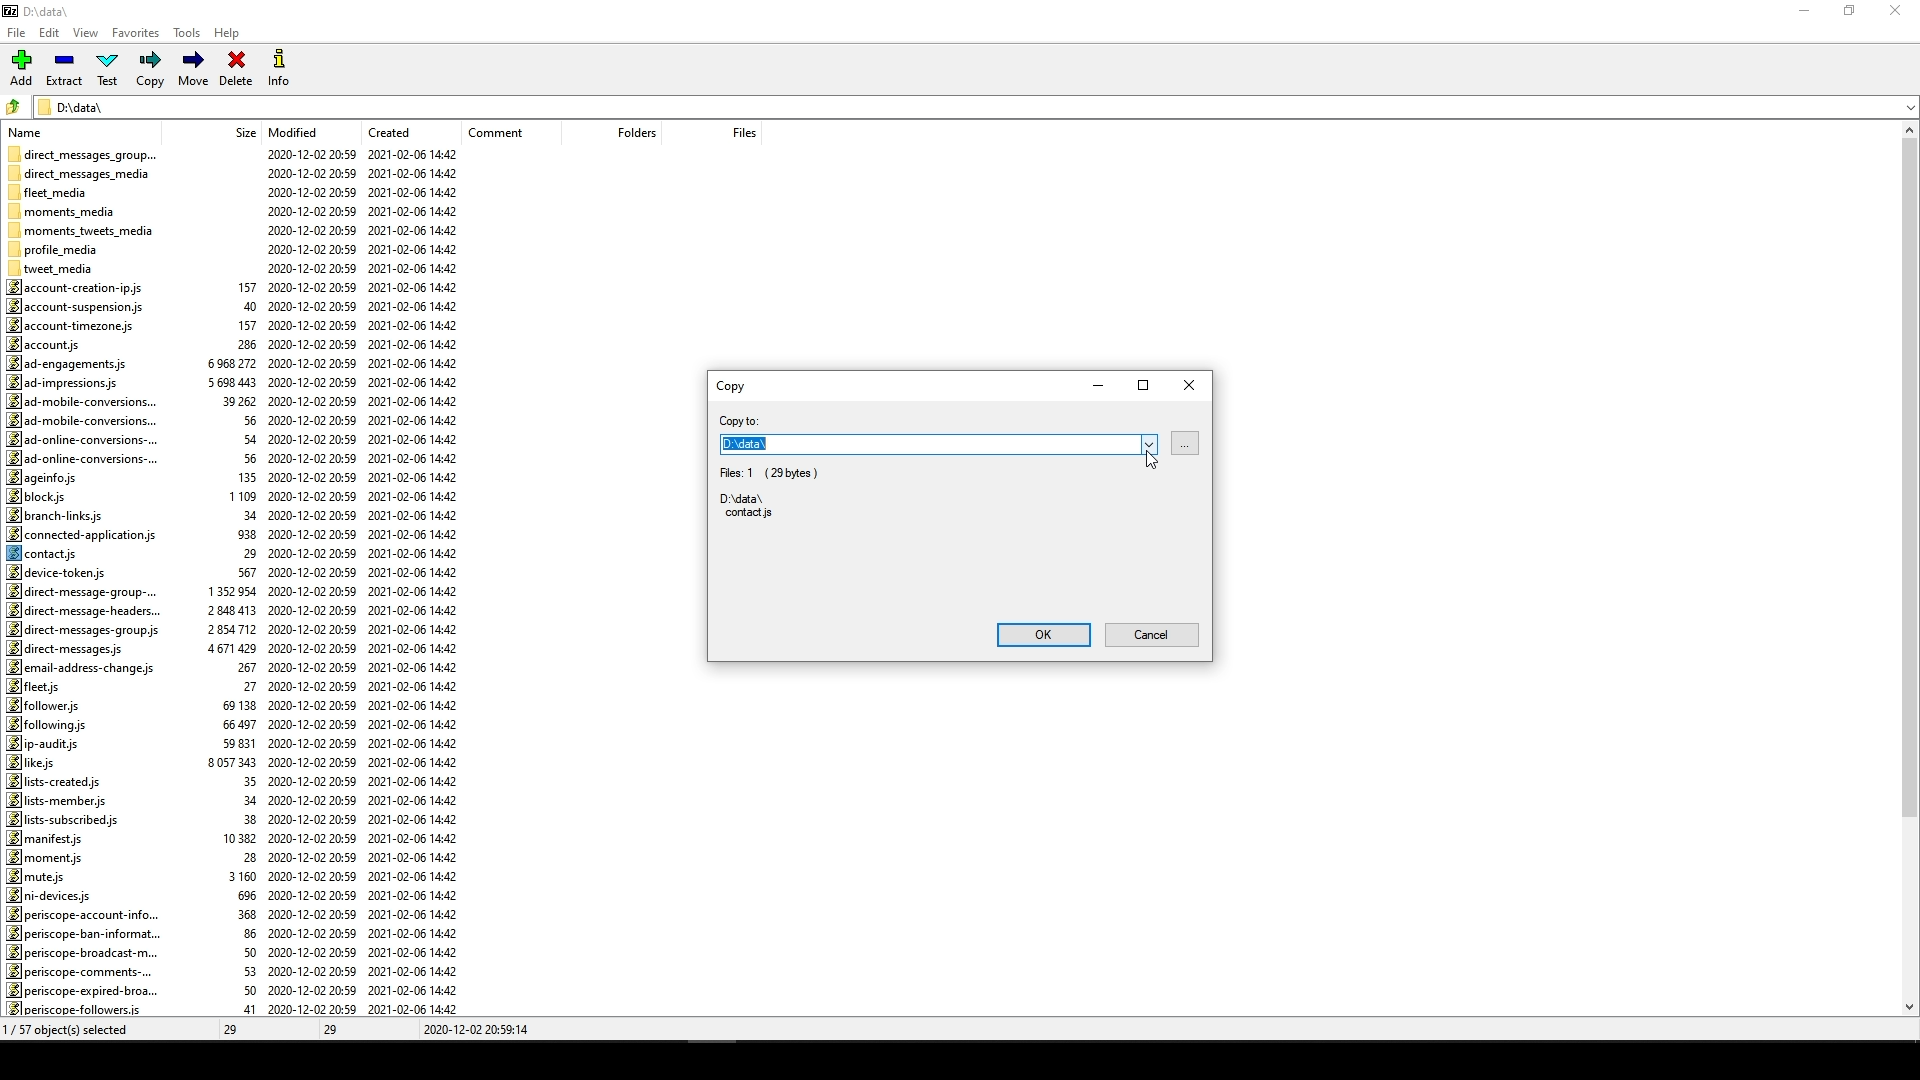 This screenshot has height=1080, width=1920. Describe the element at coordinates (731, 131) in the screenshot. I see `files` at that location.